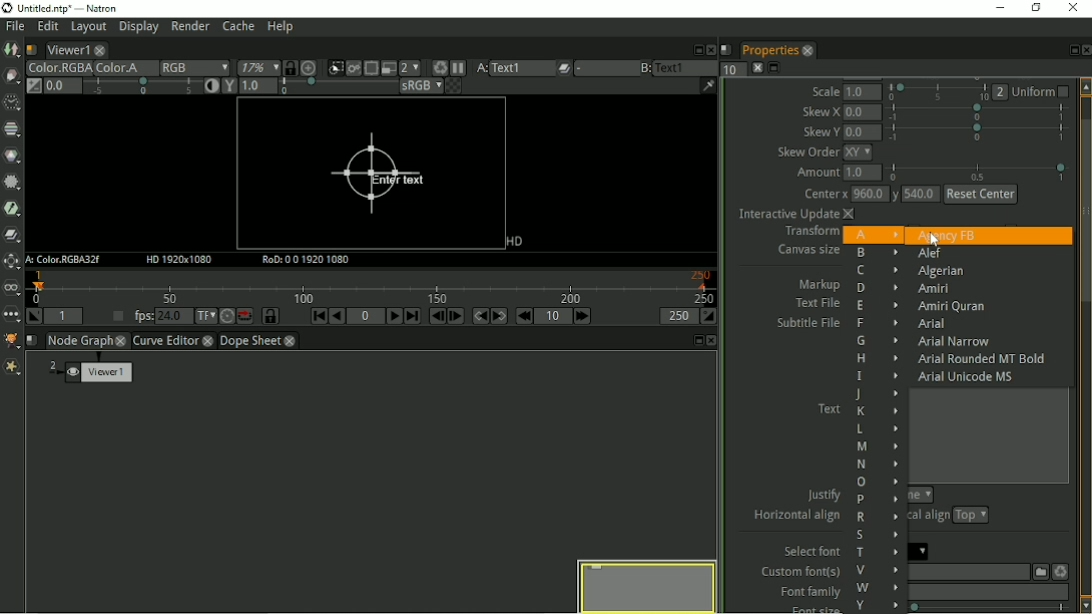 This screenshot has height=614, width=1092. What do you see at coordinates (479, 316) in the screenshot?
I see `Previous keyframe` at bounding box center [479, 316].